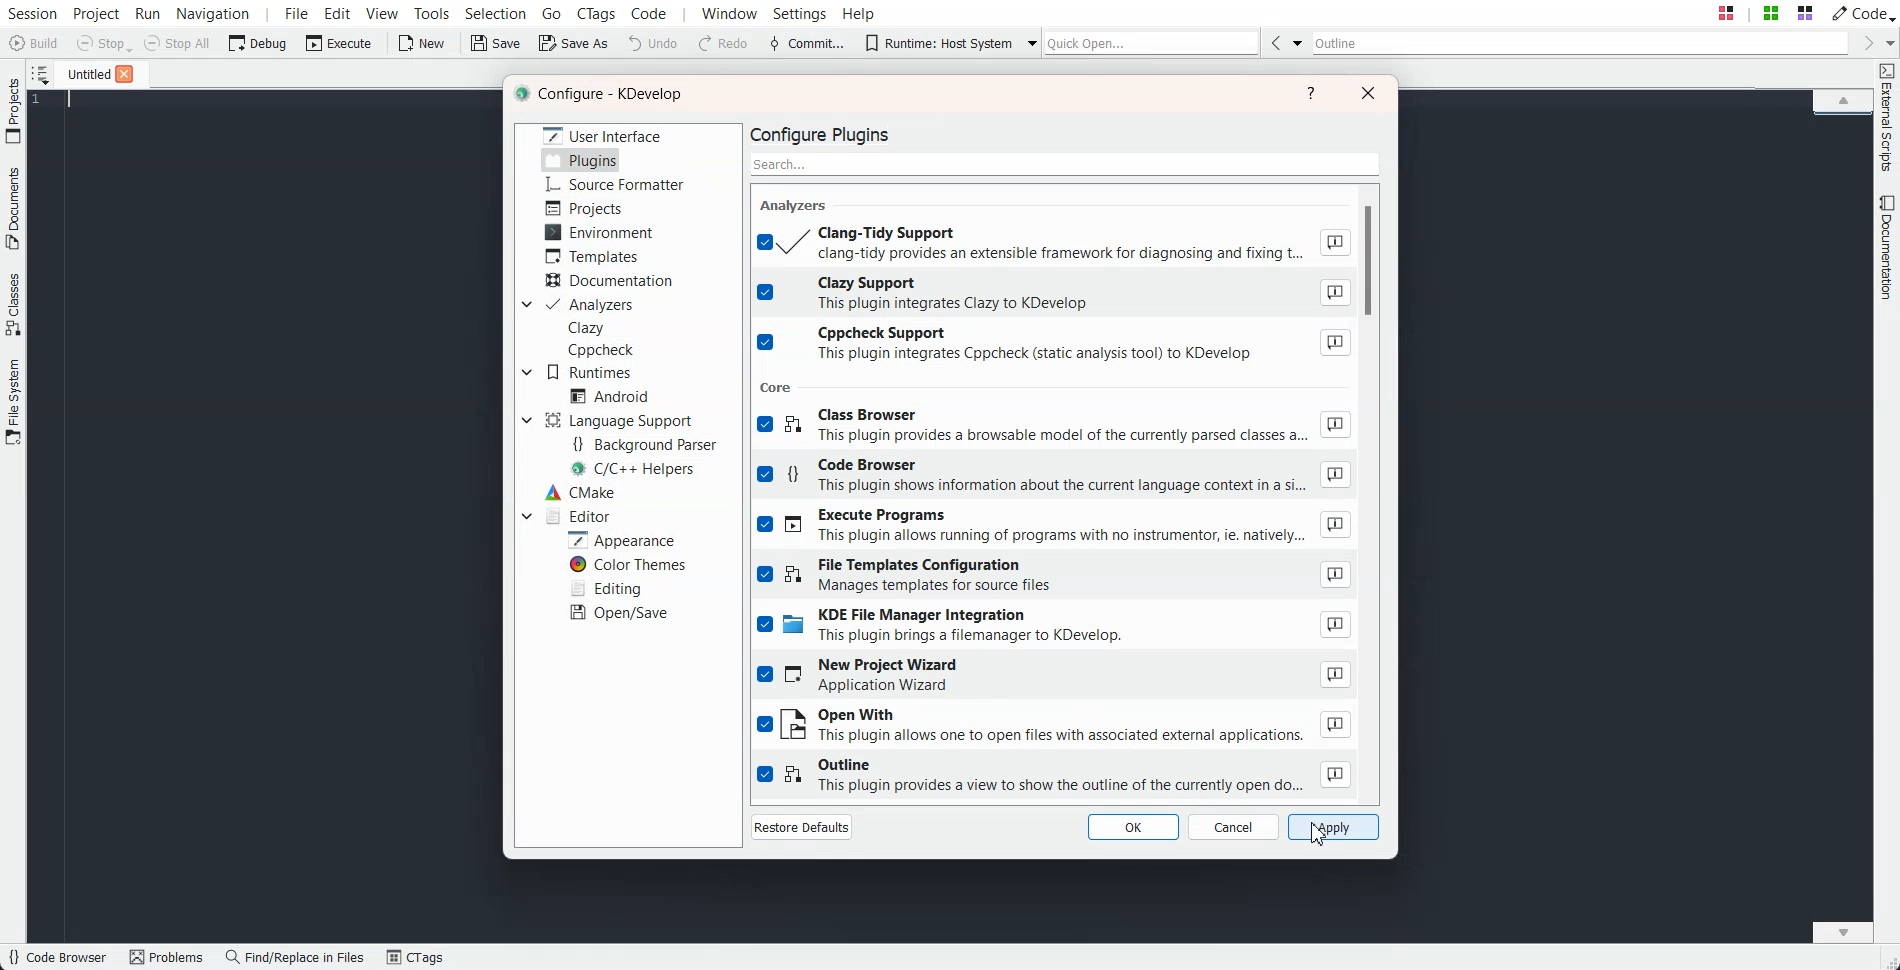 This screenshot has width=1900, height=970. Describe the element at coordinates (497, 43) in the screenshot. I see `Save` at that location.